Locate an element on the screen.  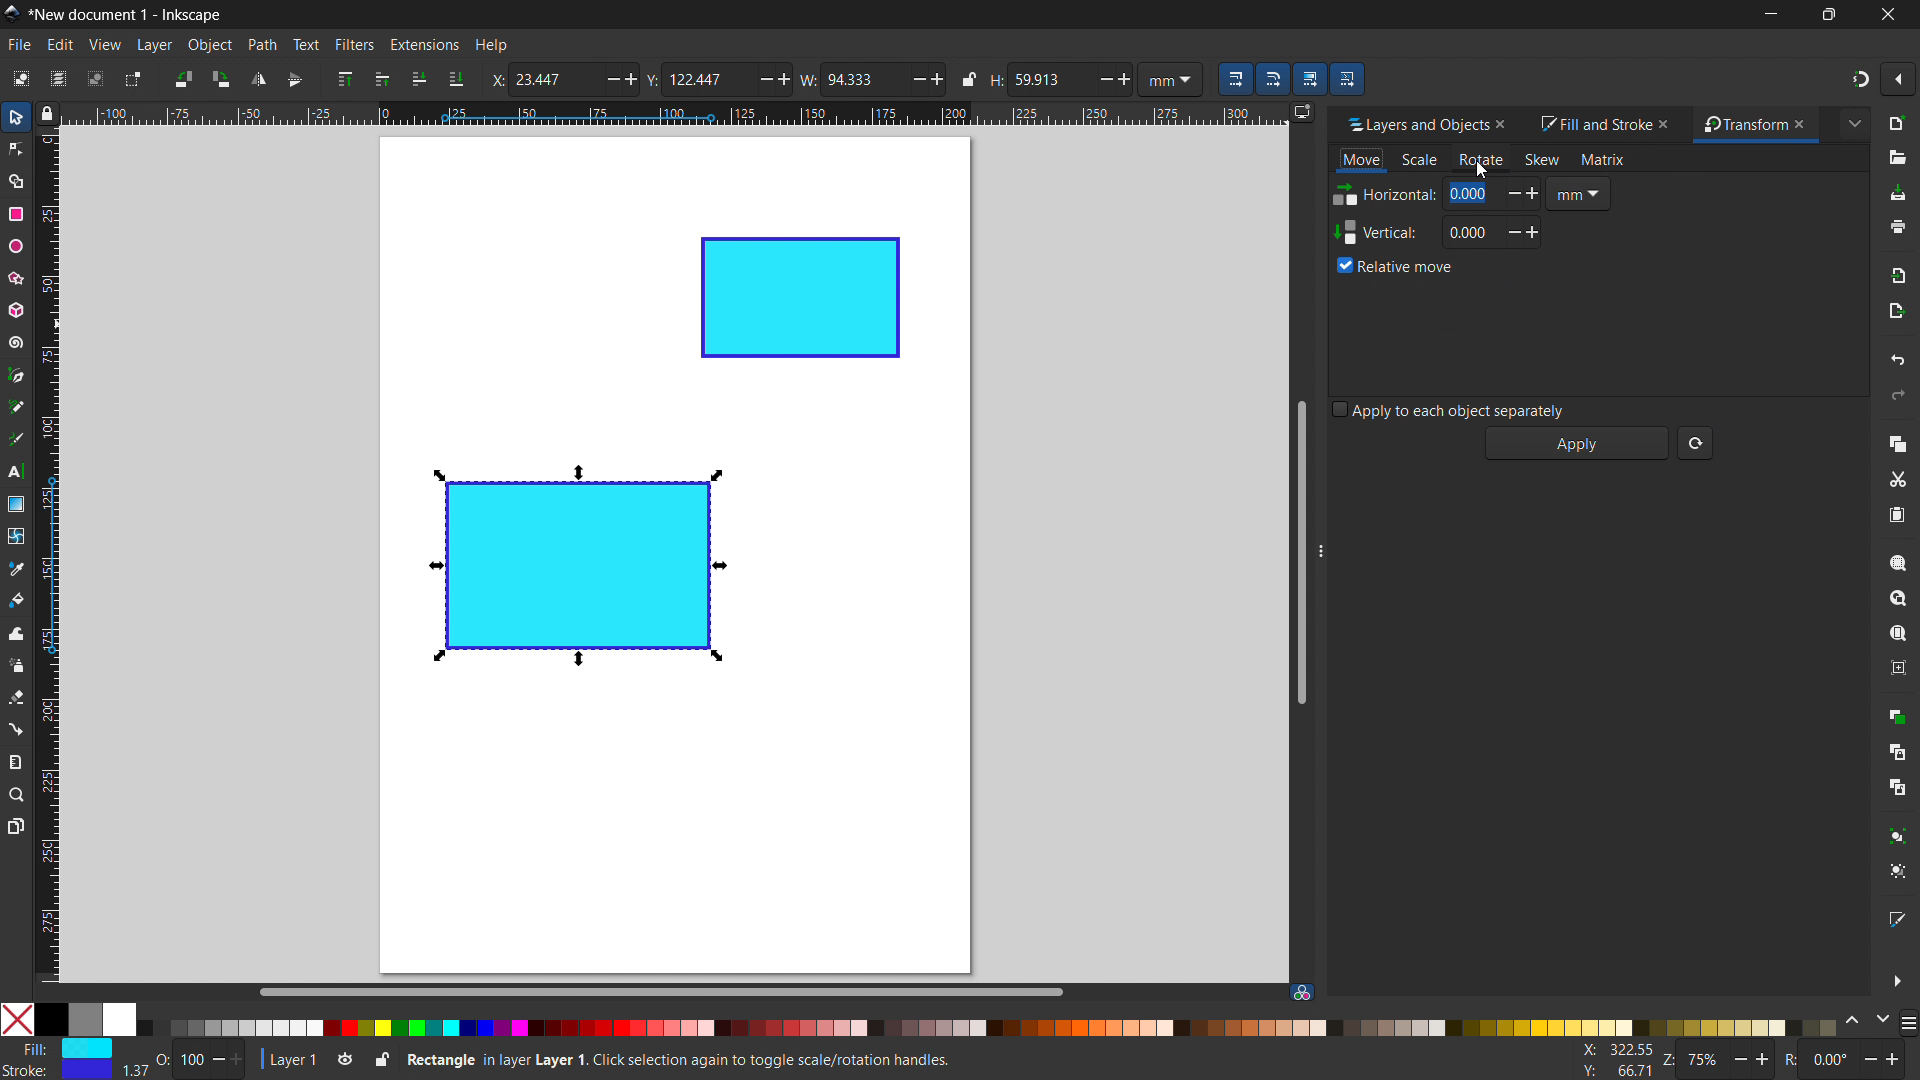
White is located at coordinates (119, 1019).